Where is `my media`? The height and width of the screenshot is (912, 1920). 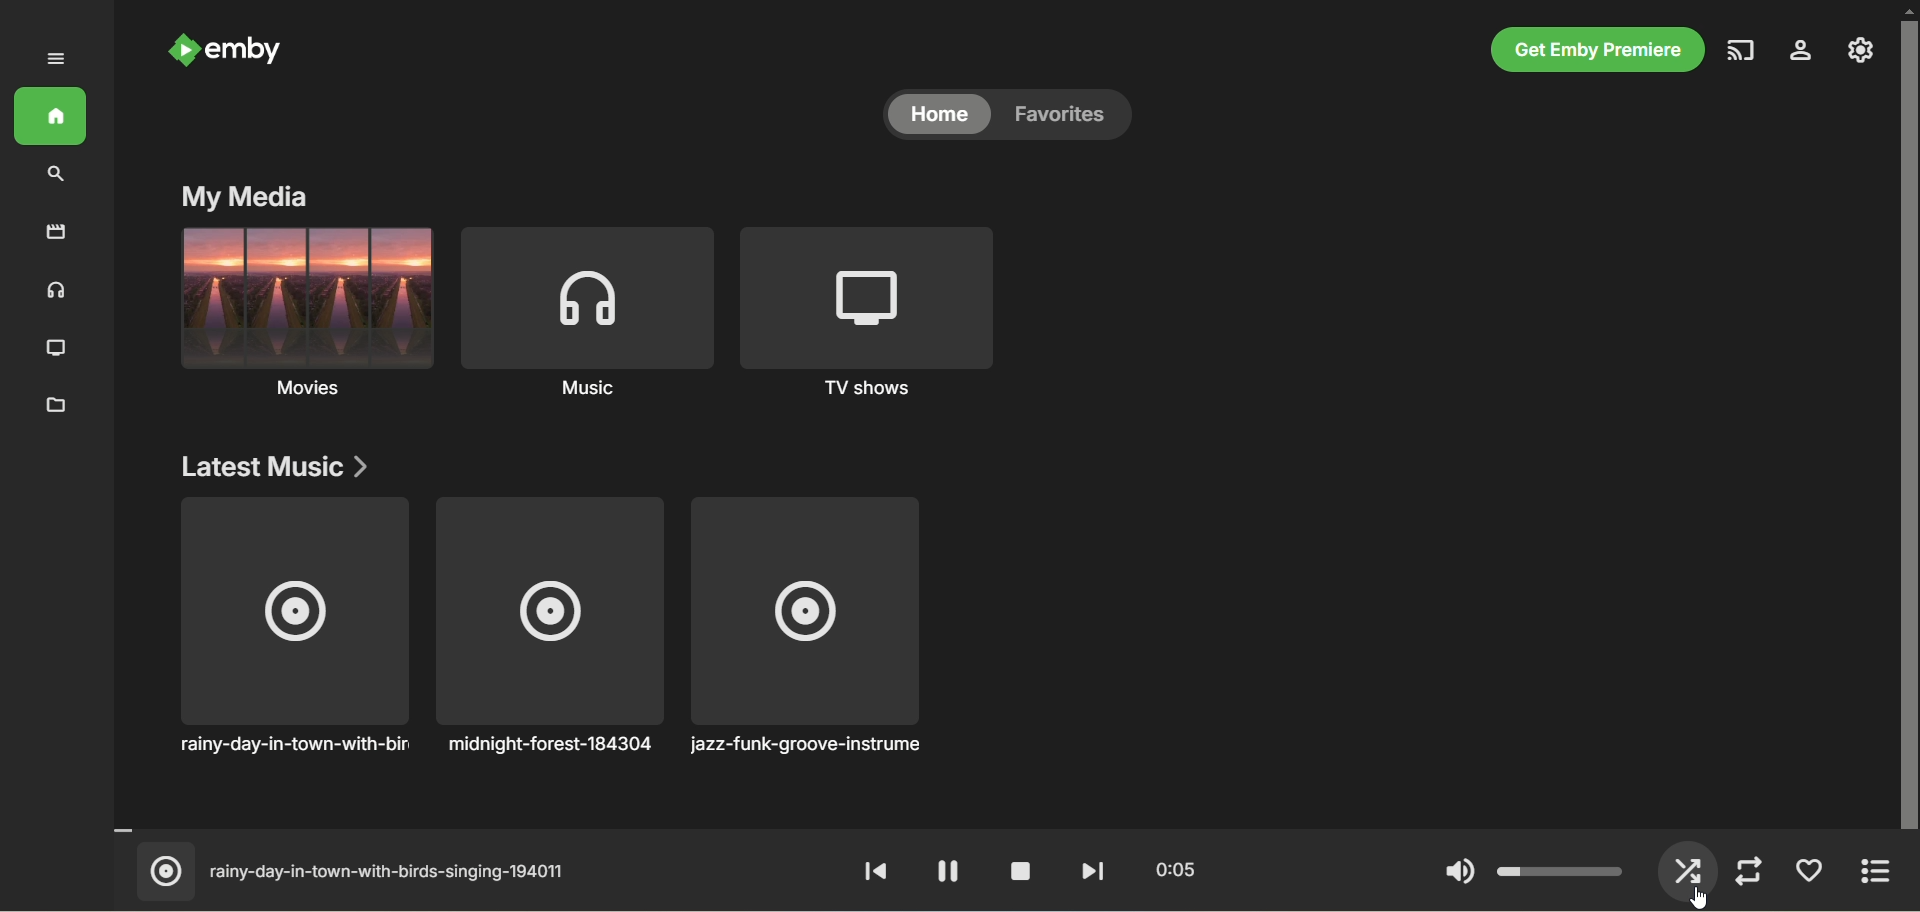 my media is located at coordinates (244, 197).